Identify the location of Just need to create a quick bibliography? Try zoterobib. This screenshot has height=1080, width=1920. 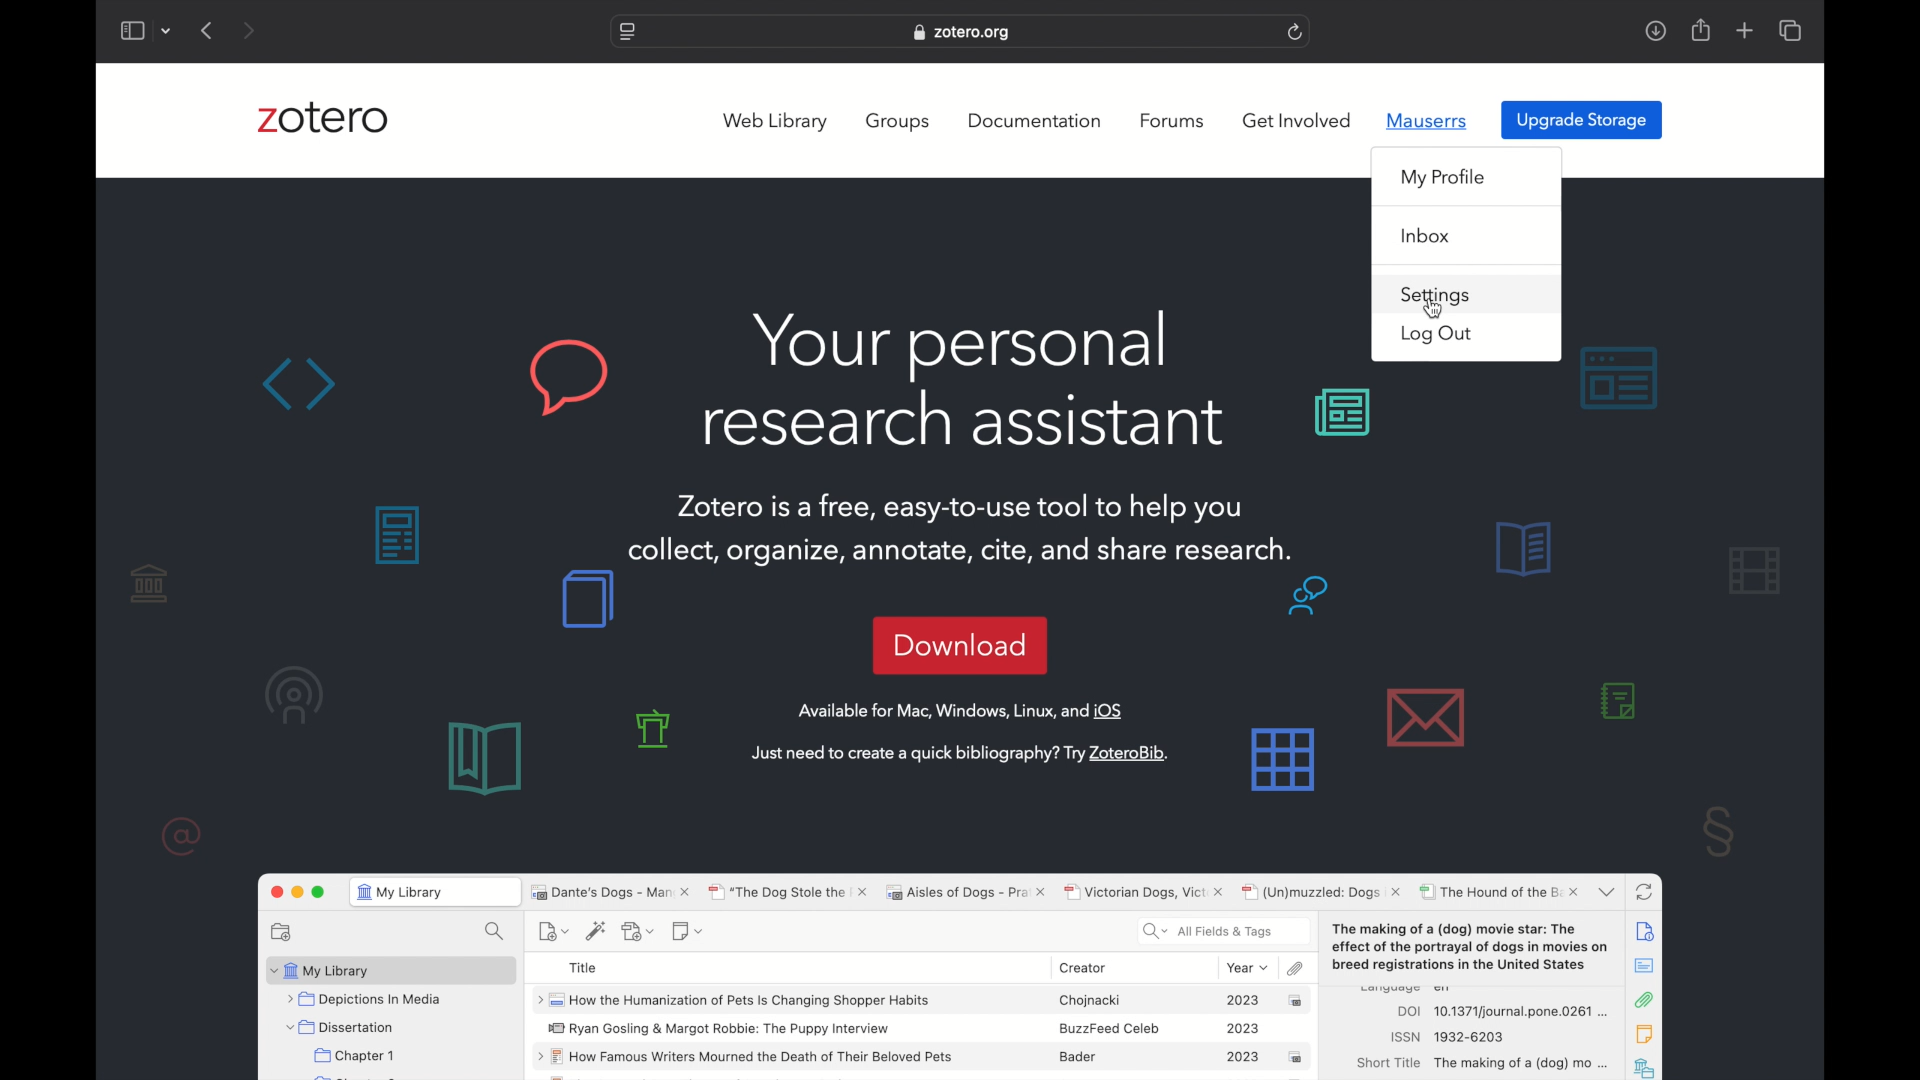
(964, 754).